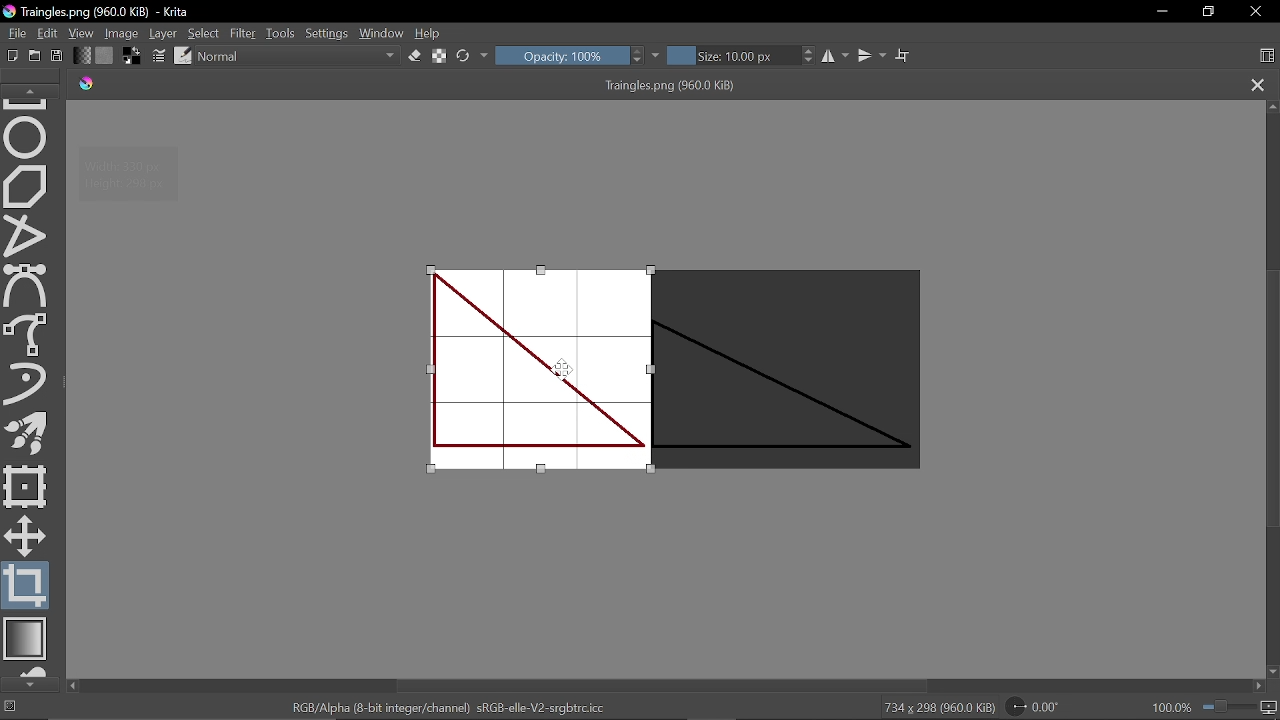 The width and height of the screenshot is (1280, 720). I want to click on Tools, so click(281, 33).